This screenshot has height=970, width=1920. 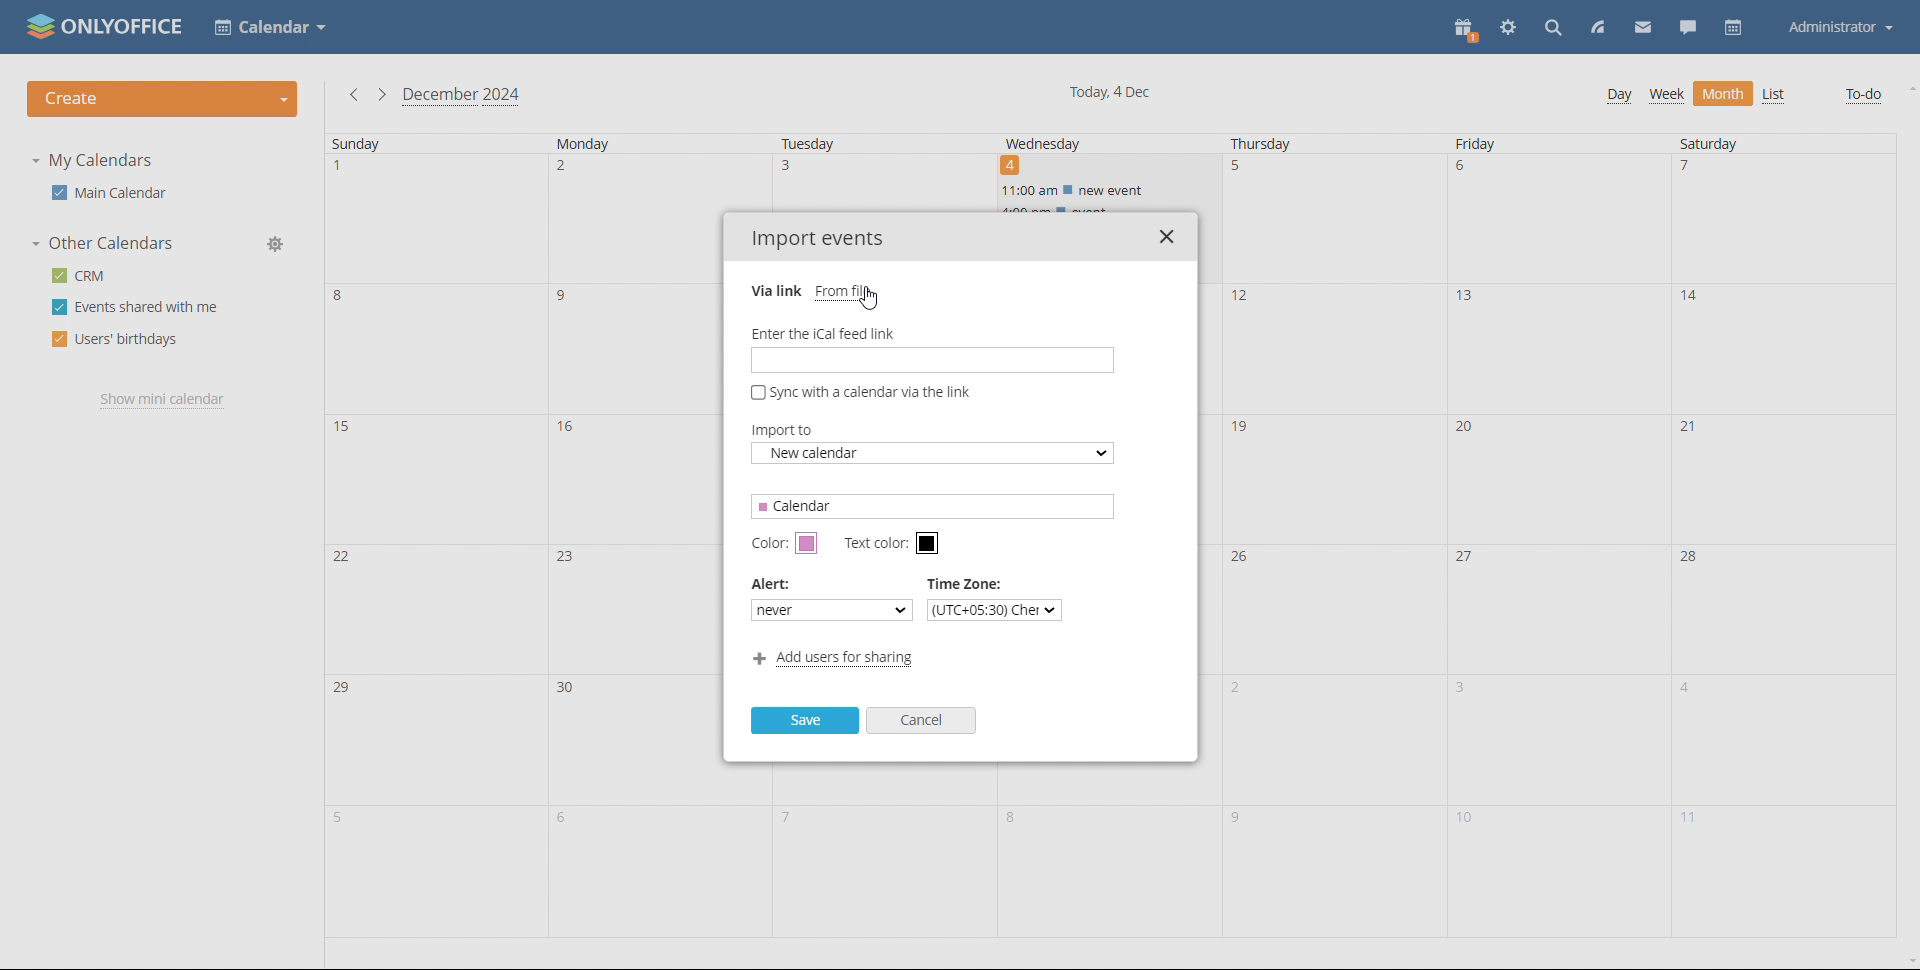 What do you see at coordinates (932, 505) in the screenshot?
I see `calendar name` at bounding box center [932, 505].